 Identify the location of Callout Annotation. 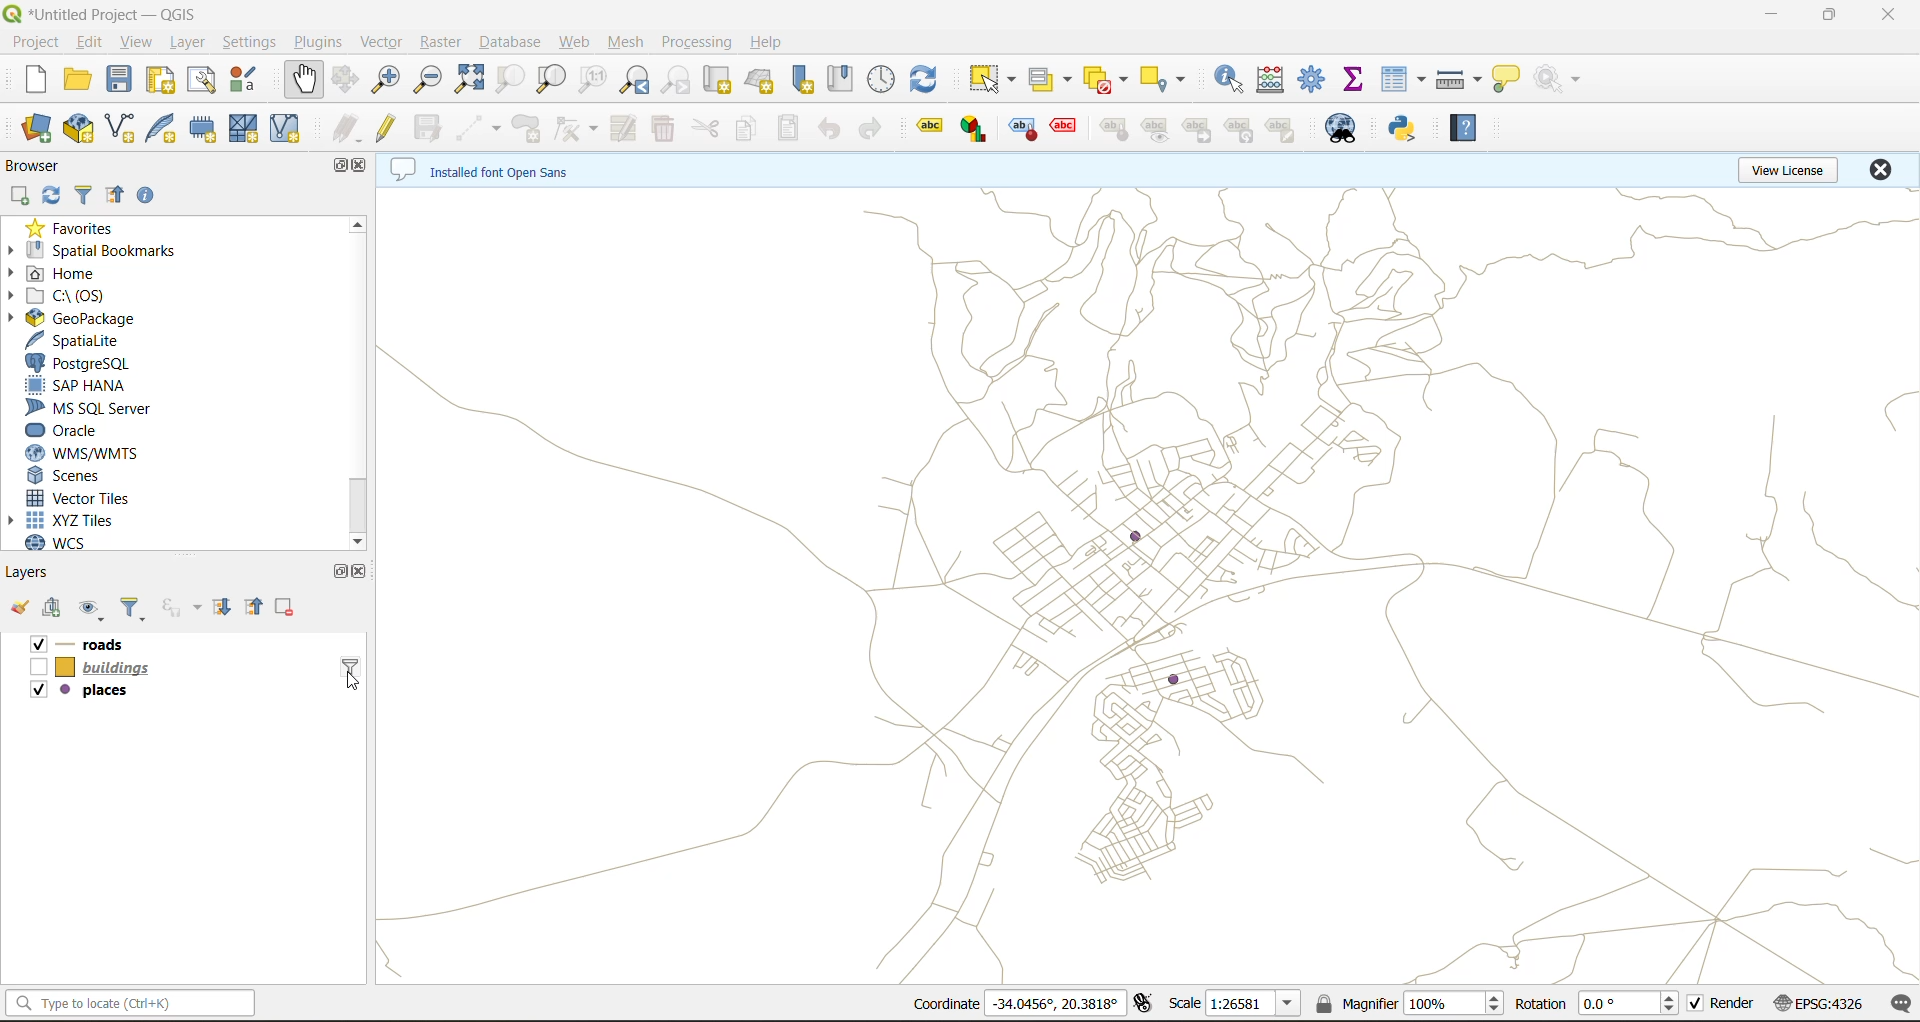
(1061, 127).